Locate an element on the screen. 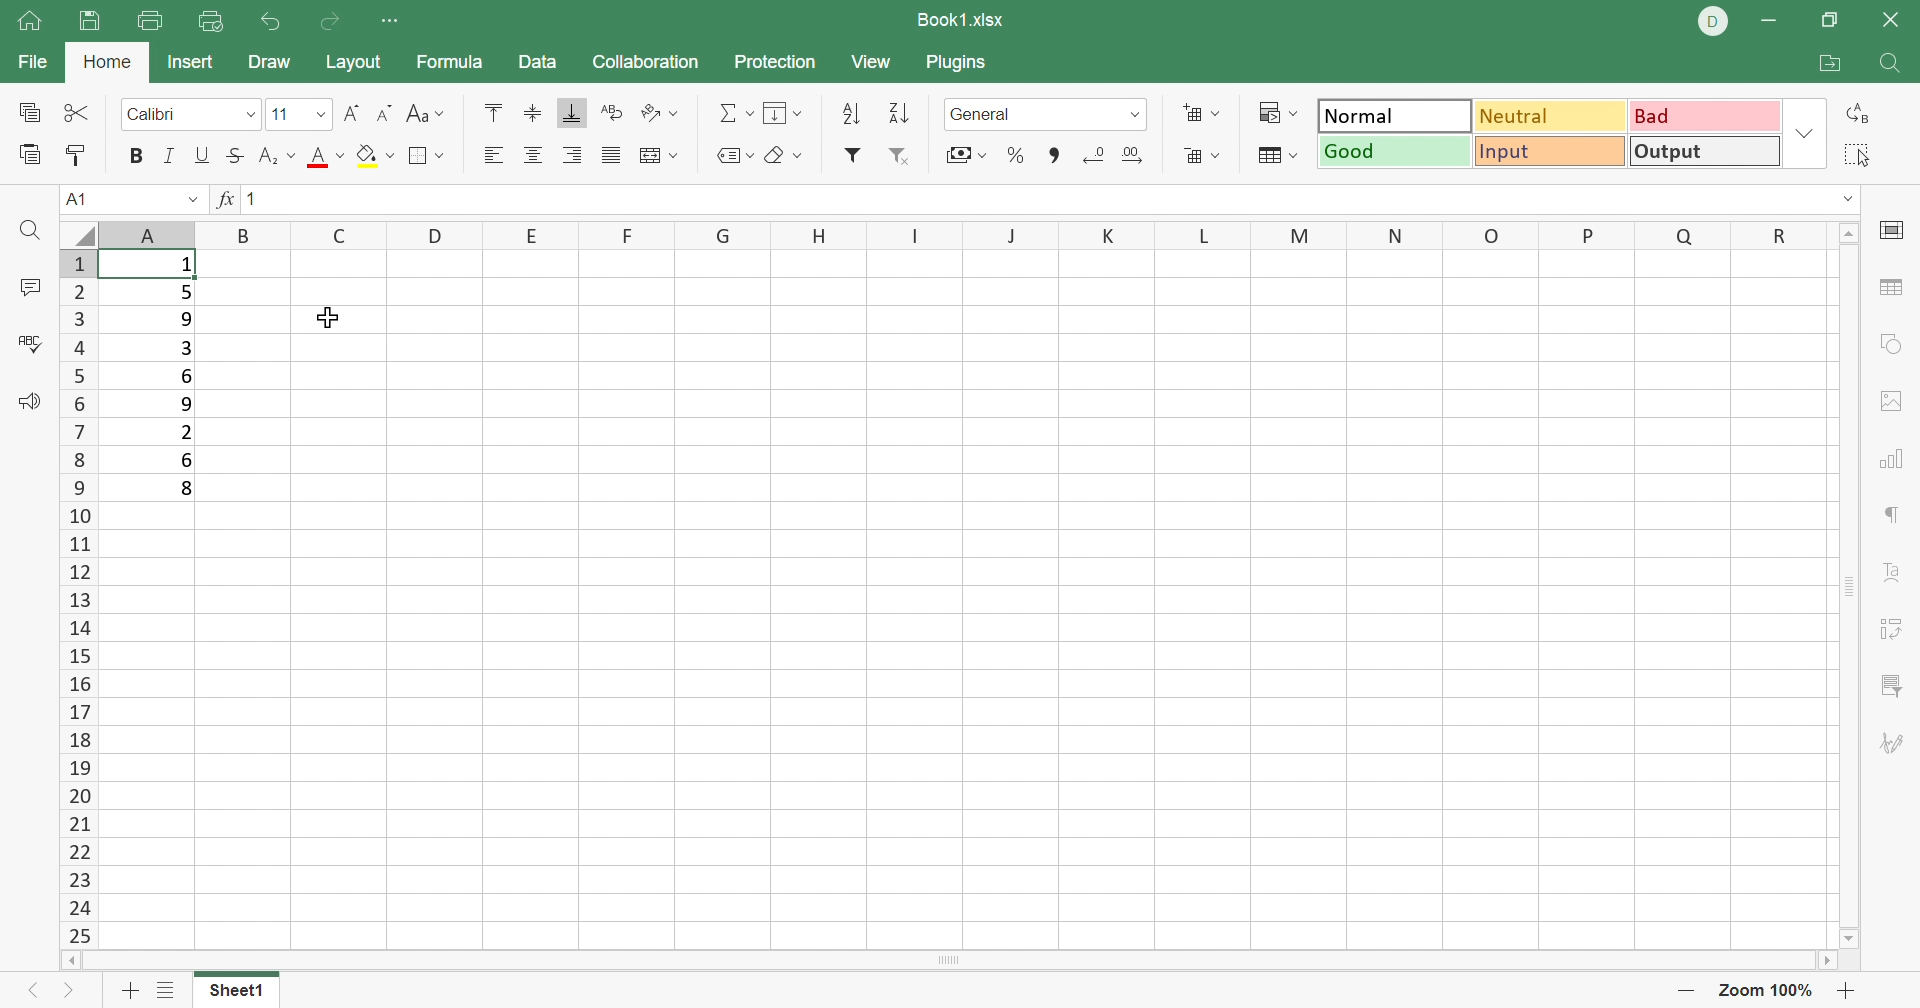  Scroll Up is located at coordinates (1846, 234).